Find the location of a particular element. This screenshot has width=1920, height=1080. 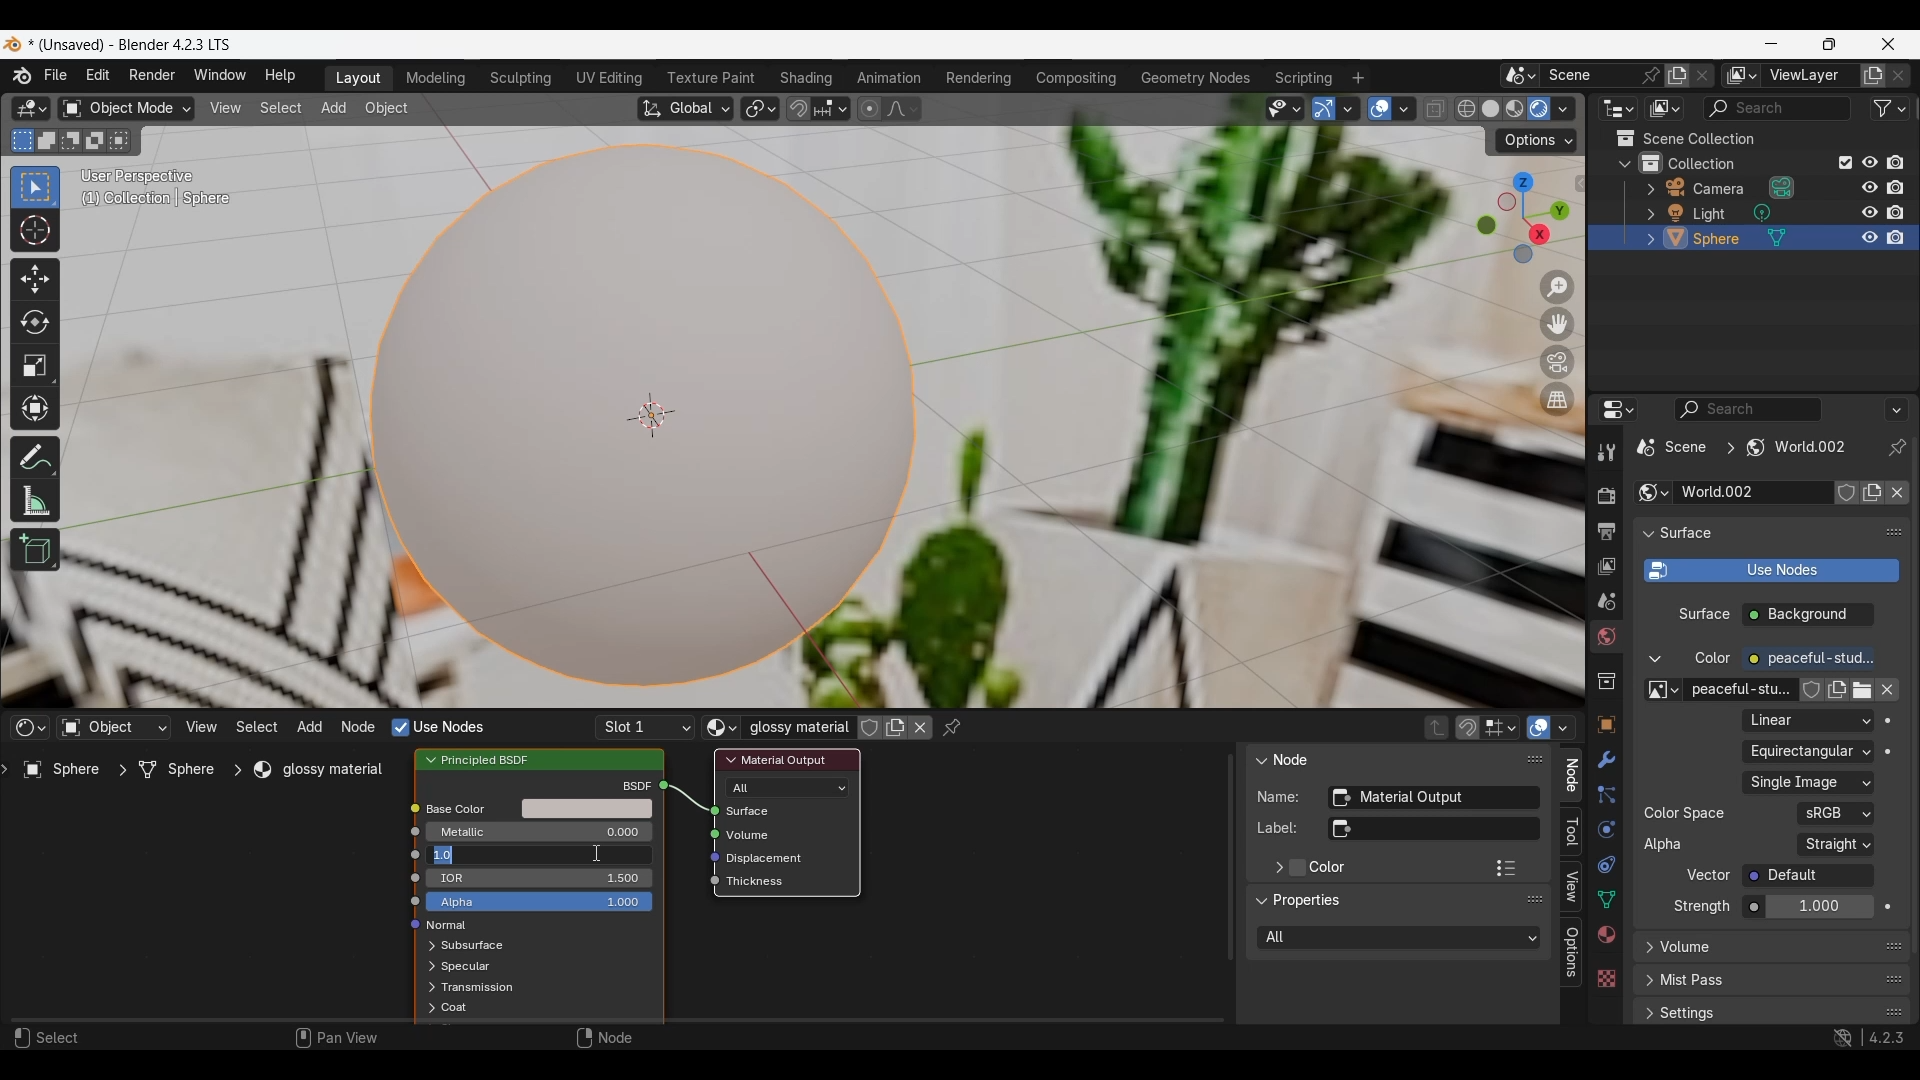

Scene properties is located at coordinates (1605, 602).